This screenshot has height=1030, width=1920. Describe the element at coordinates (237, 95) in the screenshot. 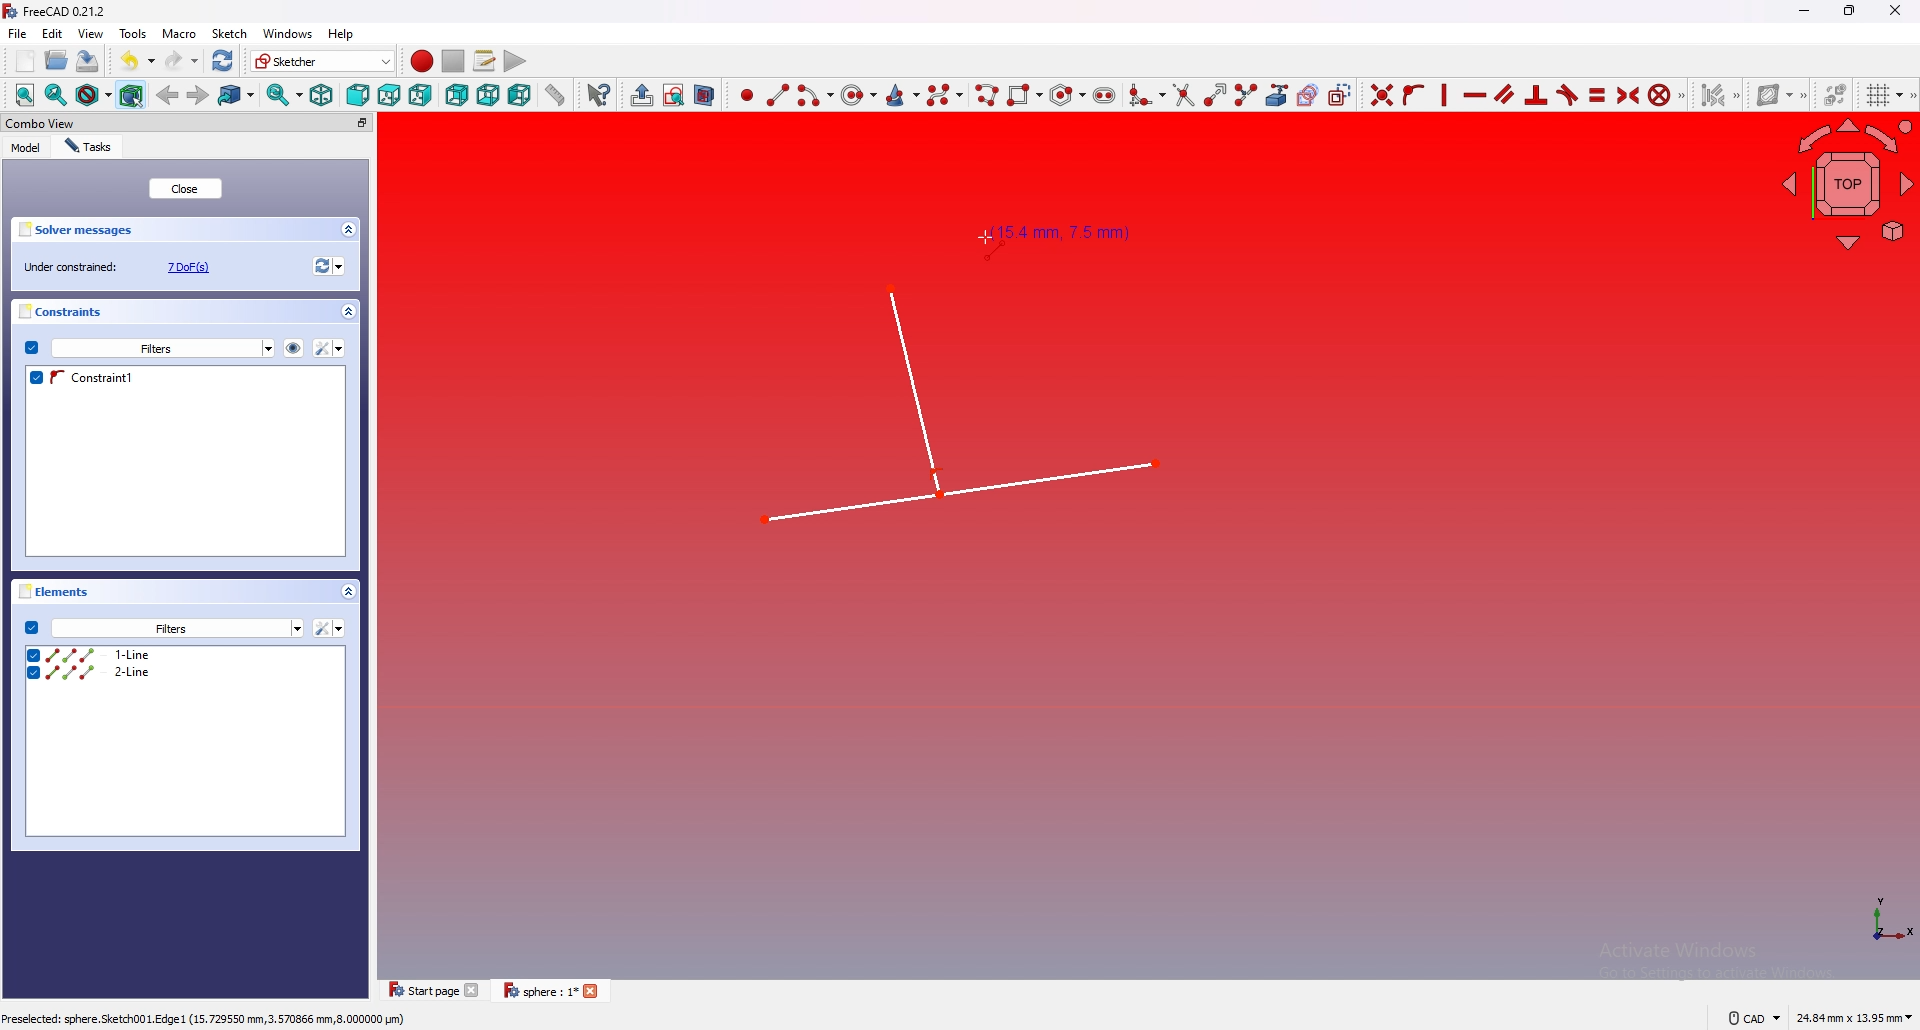

I see `Go to linked object` at that location.